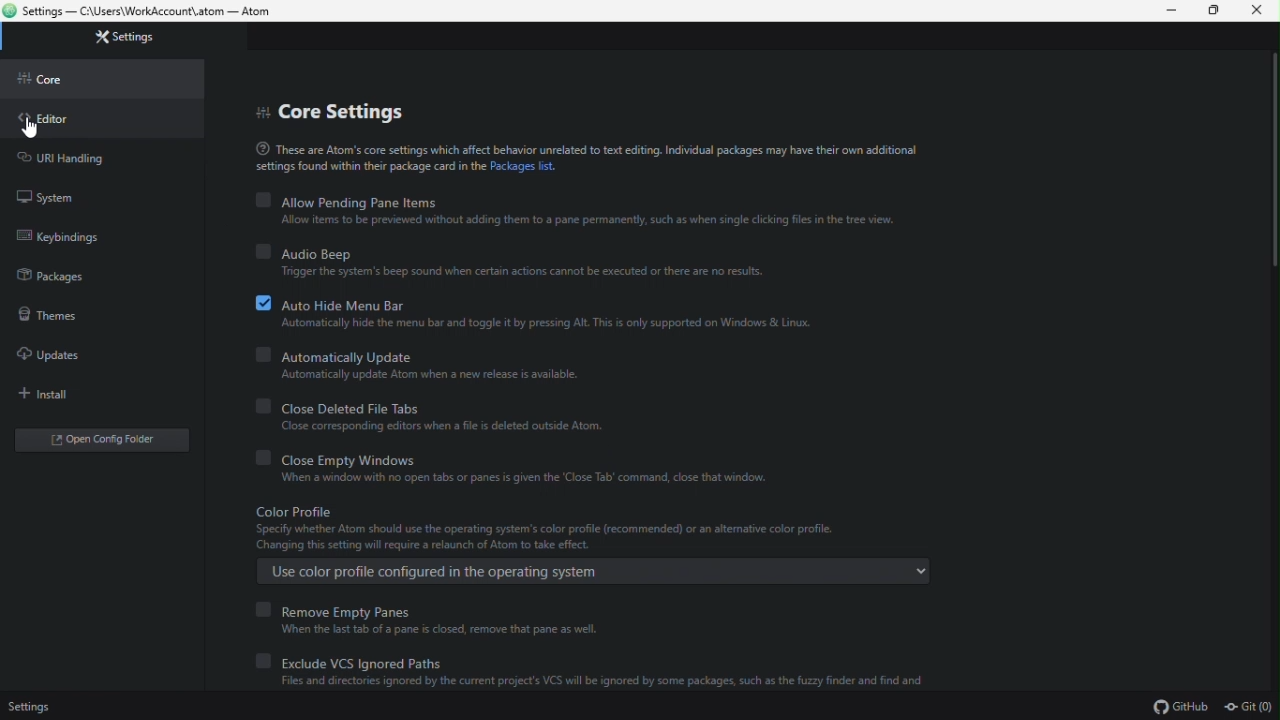 This screenshot has width=1280, height=720. Describe the element at coordinates (56, 124) in the screenshot. I see `Editor` at that location.